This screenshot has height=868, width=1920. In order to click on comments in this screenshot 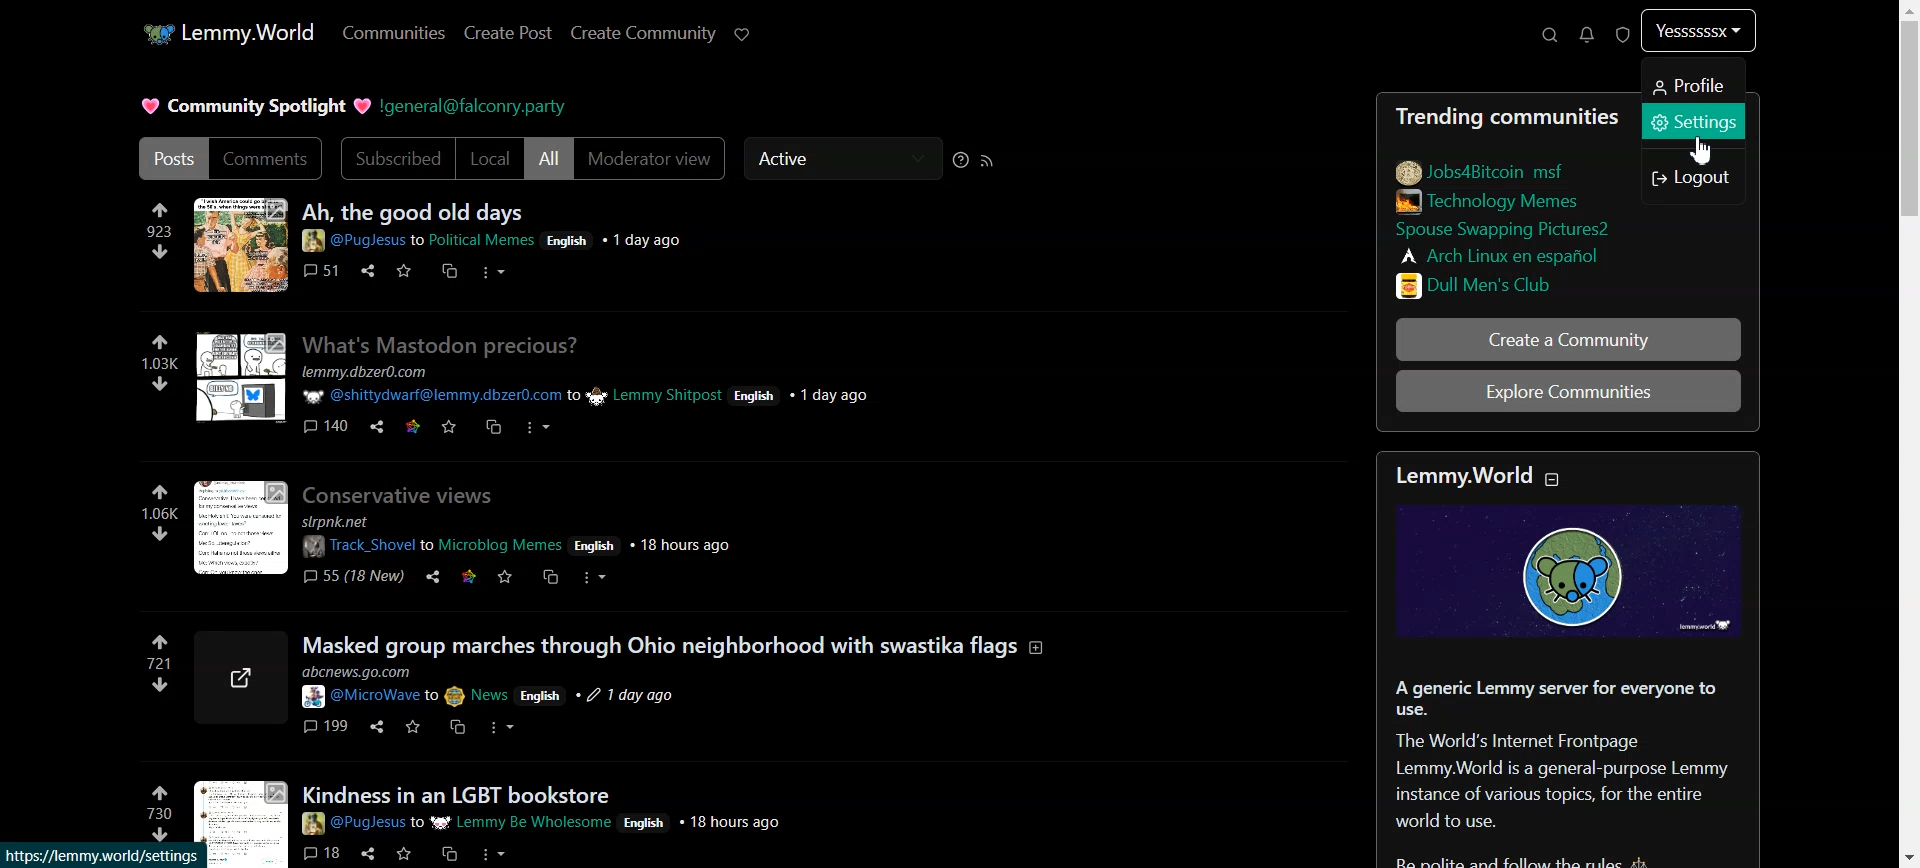, I will do `click(321, 725)`.